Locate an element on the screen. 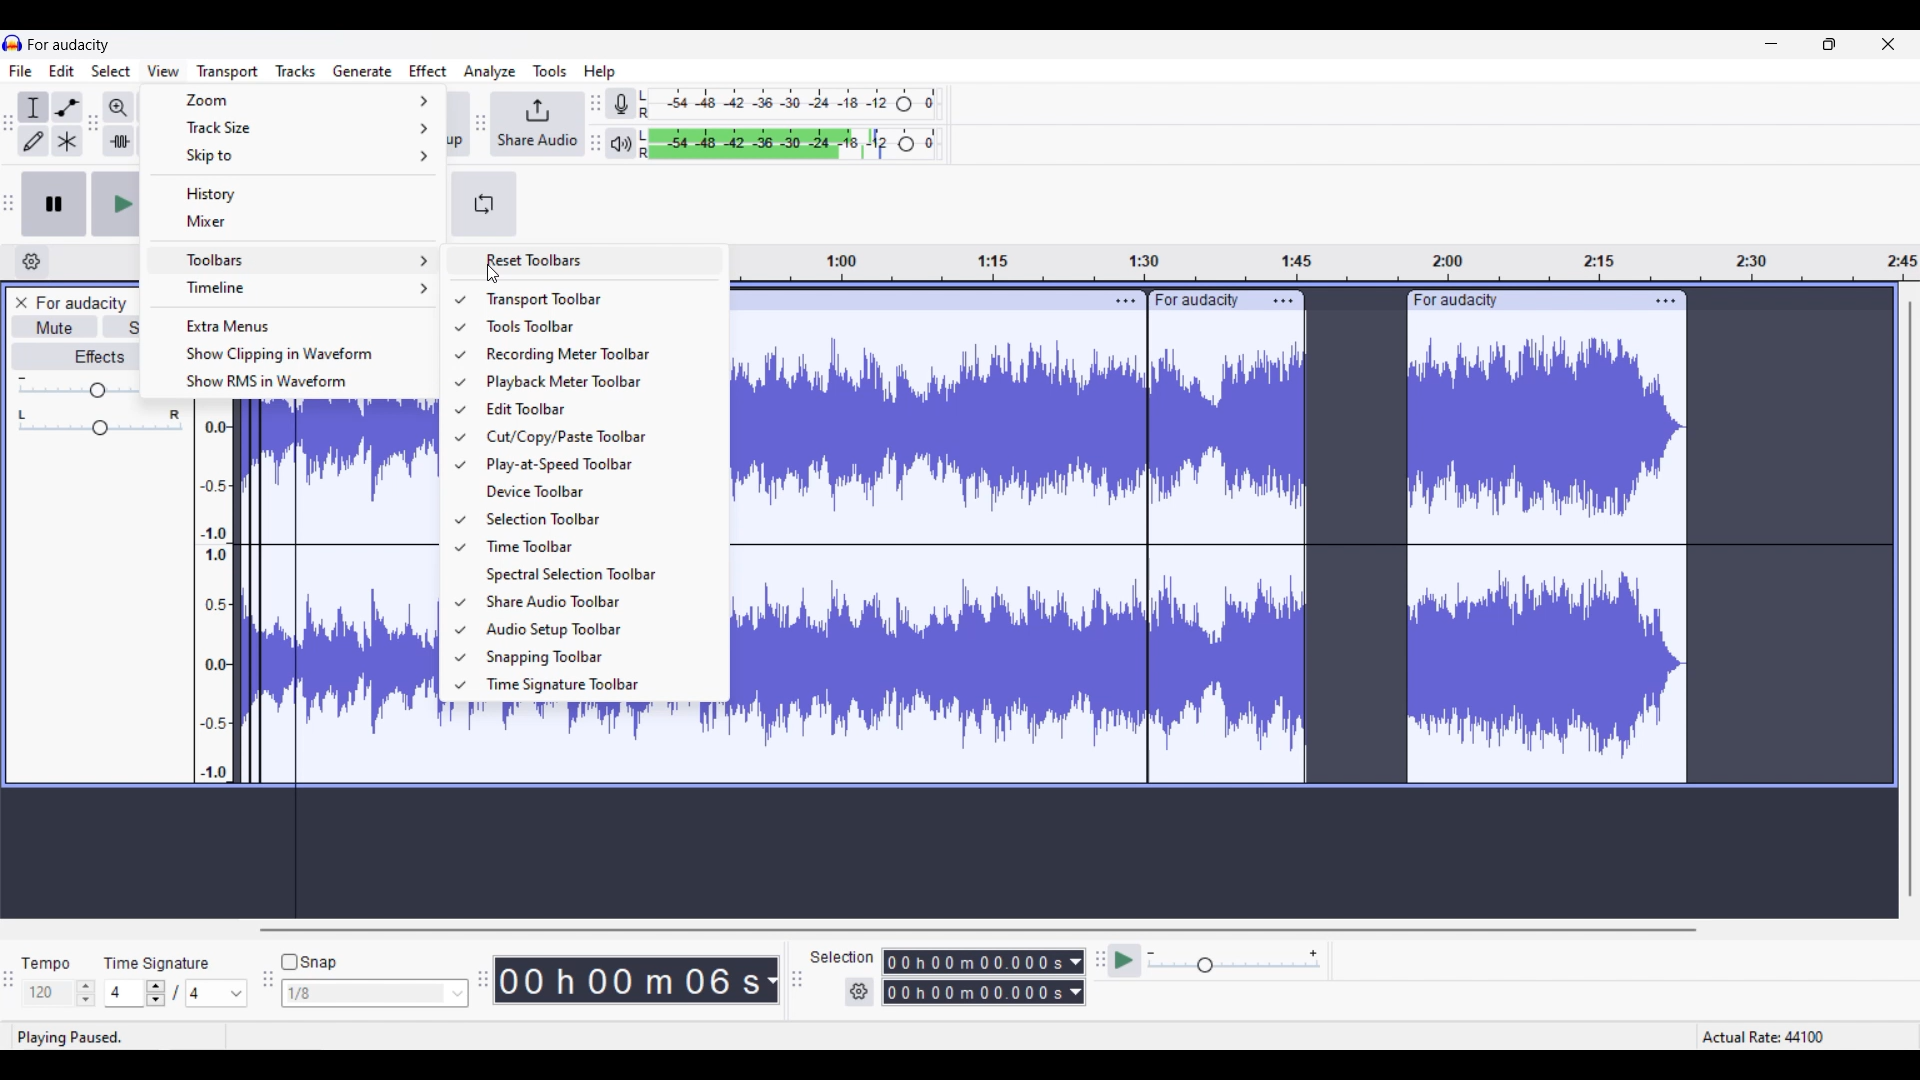 Image resolution: width=1920 pixels, height=1080 pixels. Recording level is located at coordinates (789, 104).